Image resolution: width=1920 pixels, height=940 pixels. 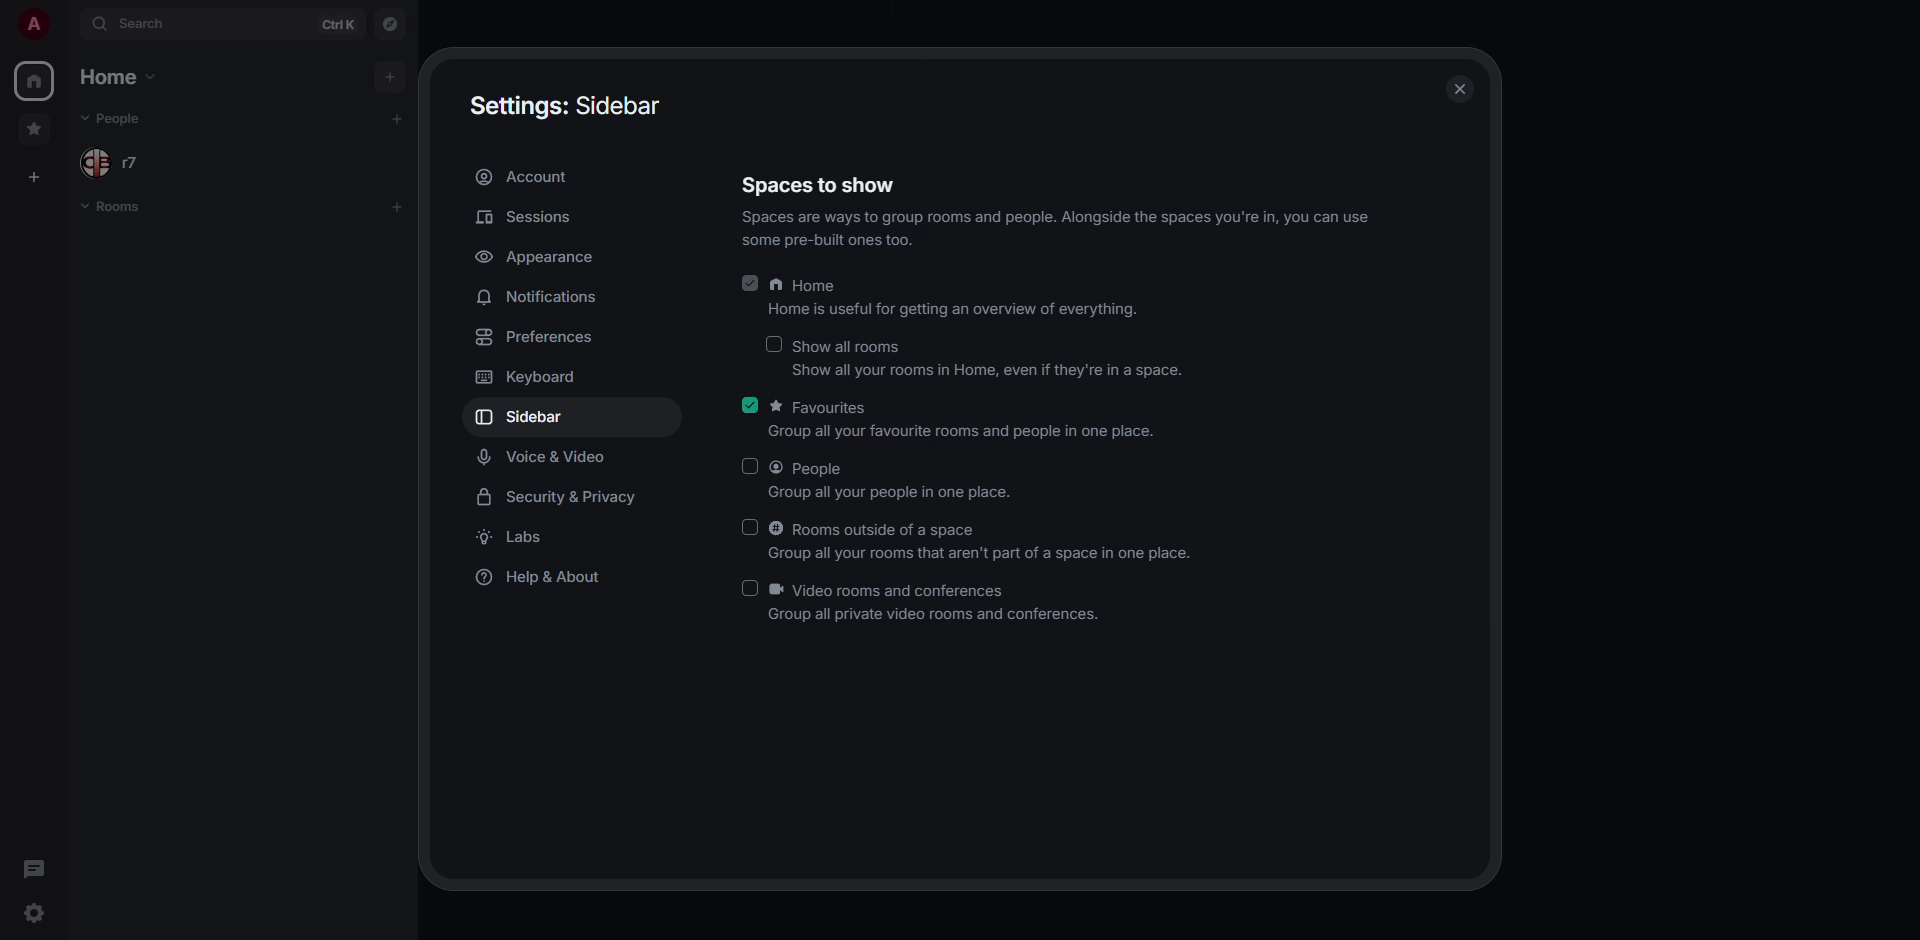 I want to click on  Favourites Group all your favourite rooms and people in one place., so click(x=969, y=422).